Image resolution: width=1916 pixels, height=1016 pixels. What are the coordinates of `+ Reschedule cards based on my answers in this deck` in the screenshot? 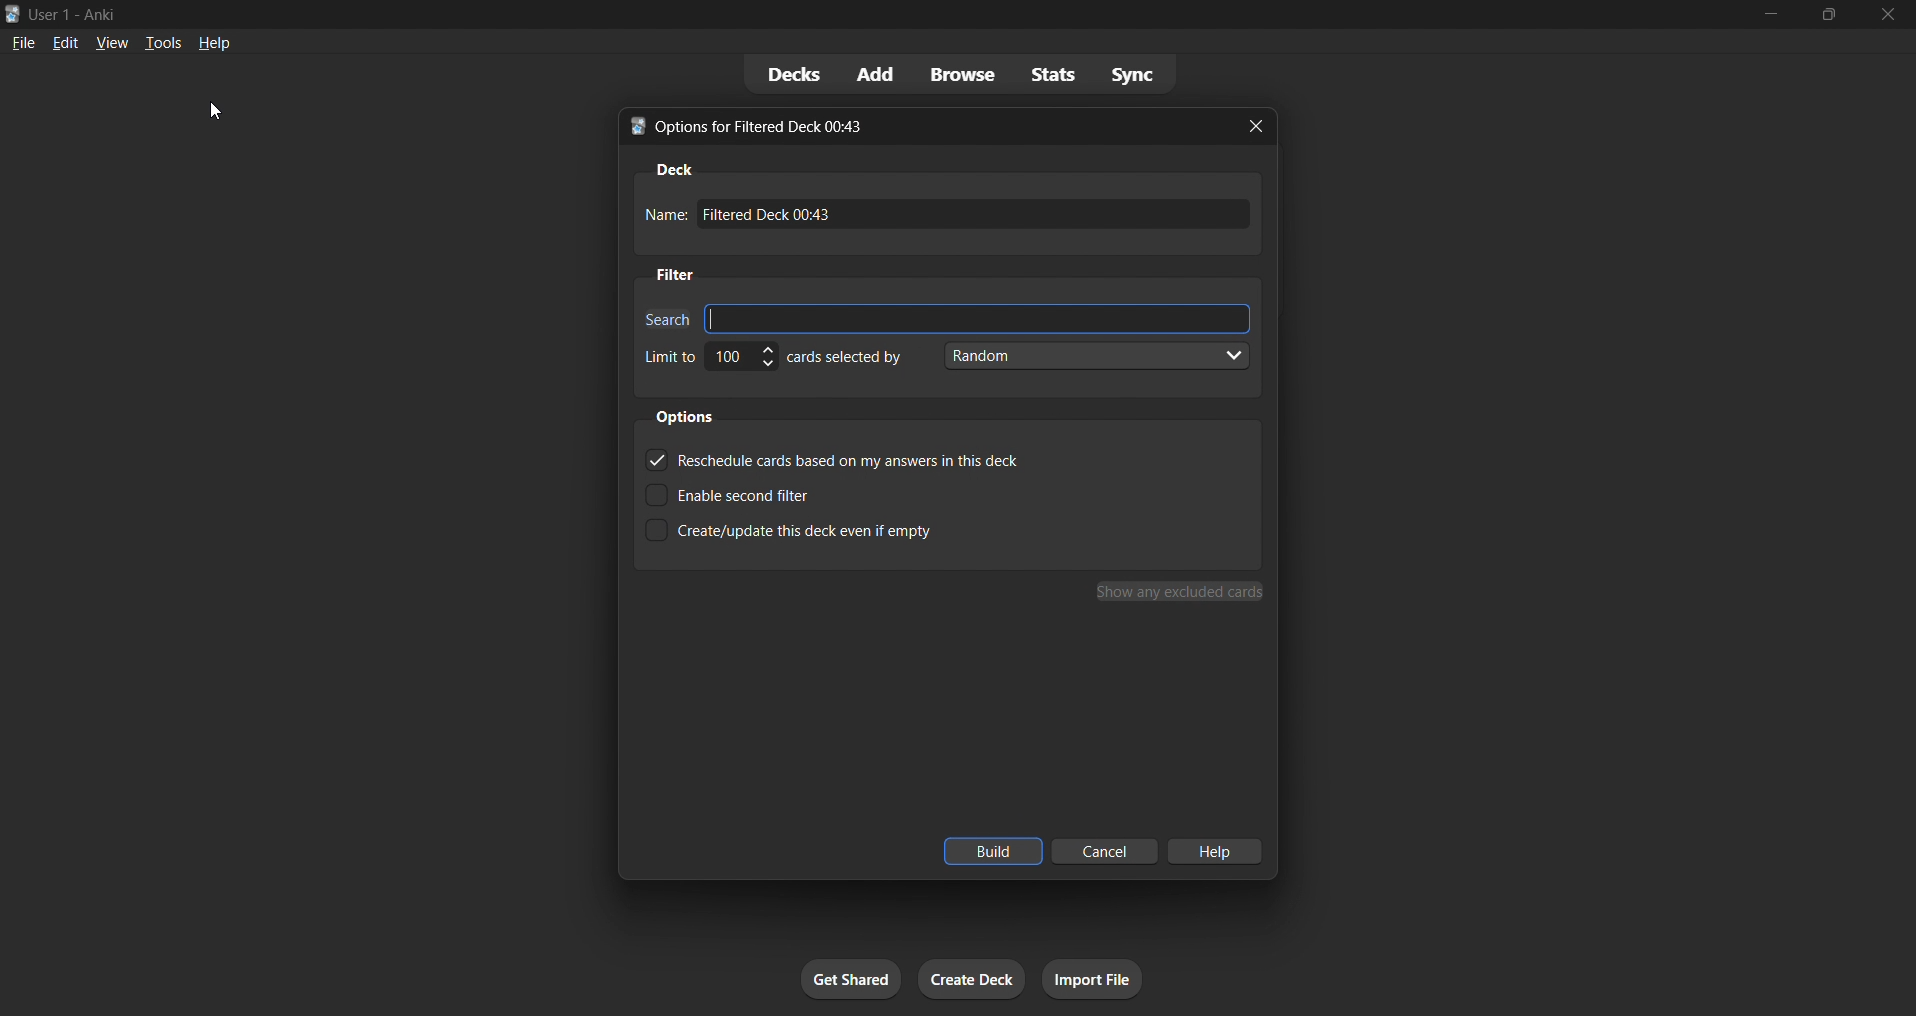 It's located at (831, 457).